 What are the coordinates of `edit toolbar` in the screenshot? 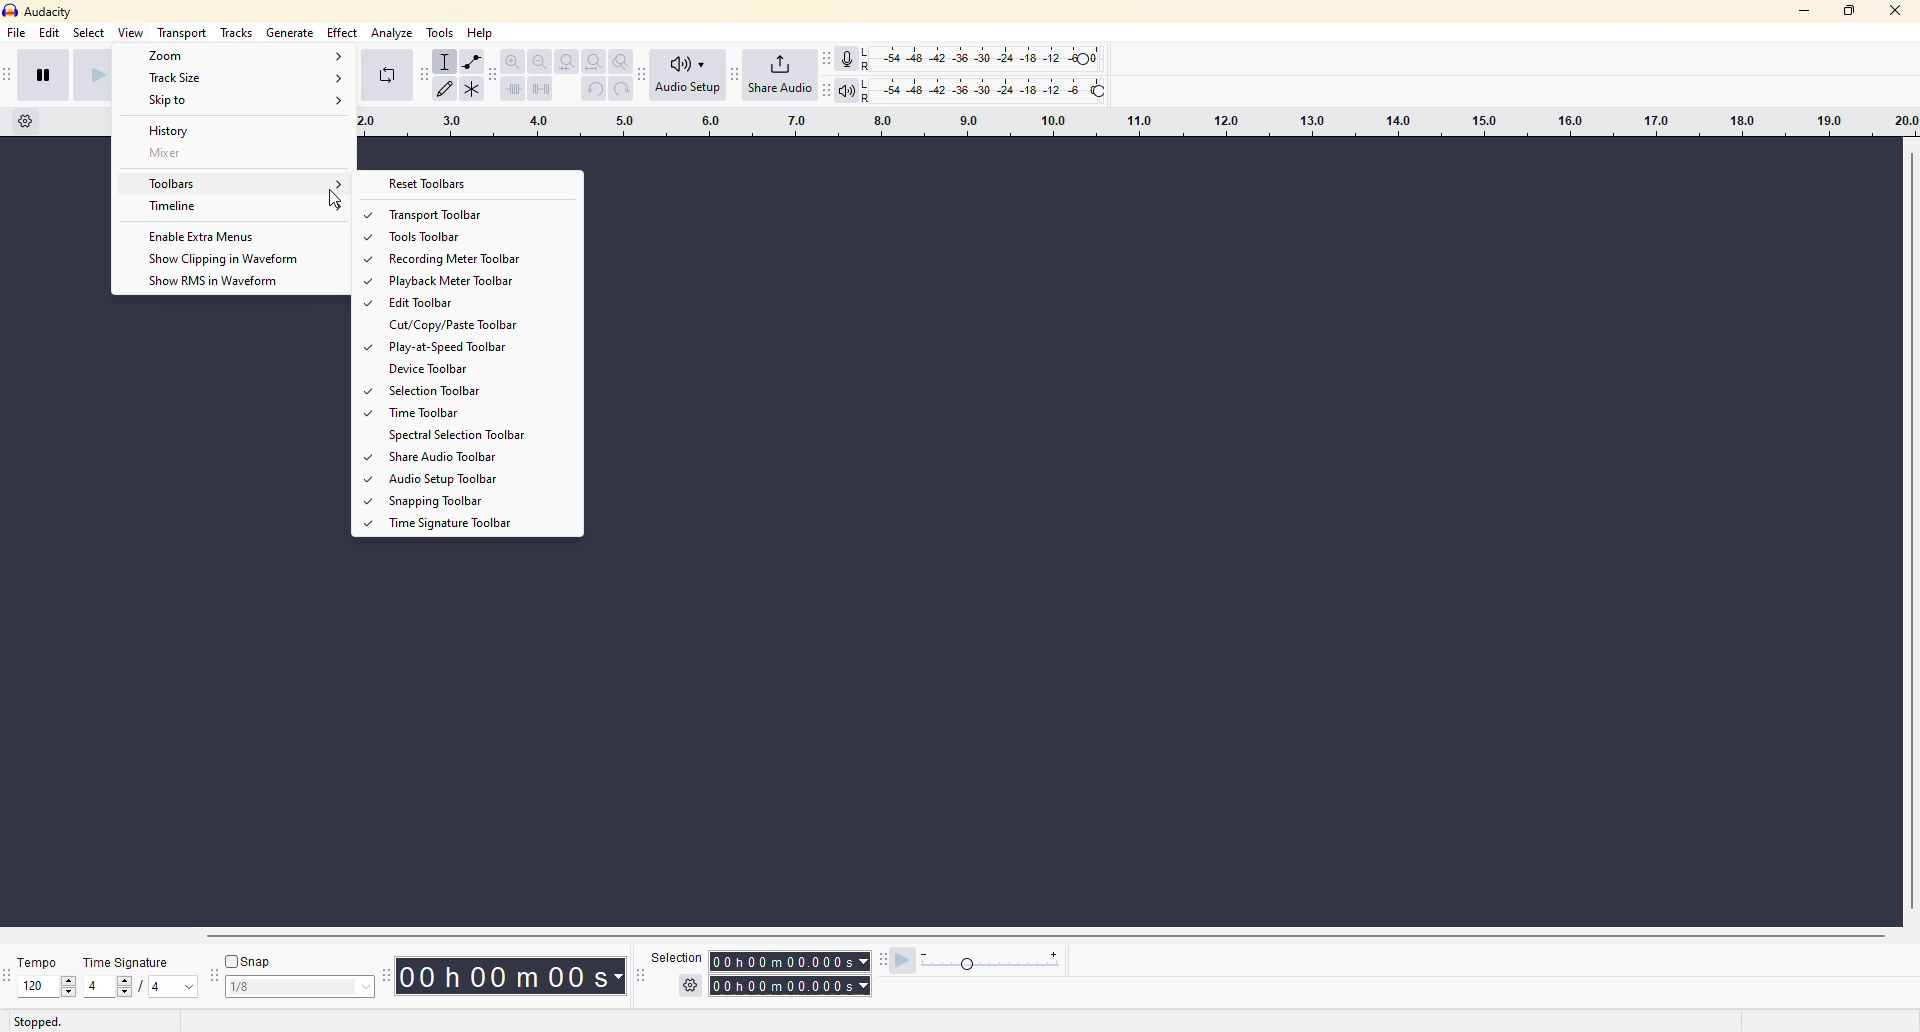 It's located at (414, 302).